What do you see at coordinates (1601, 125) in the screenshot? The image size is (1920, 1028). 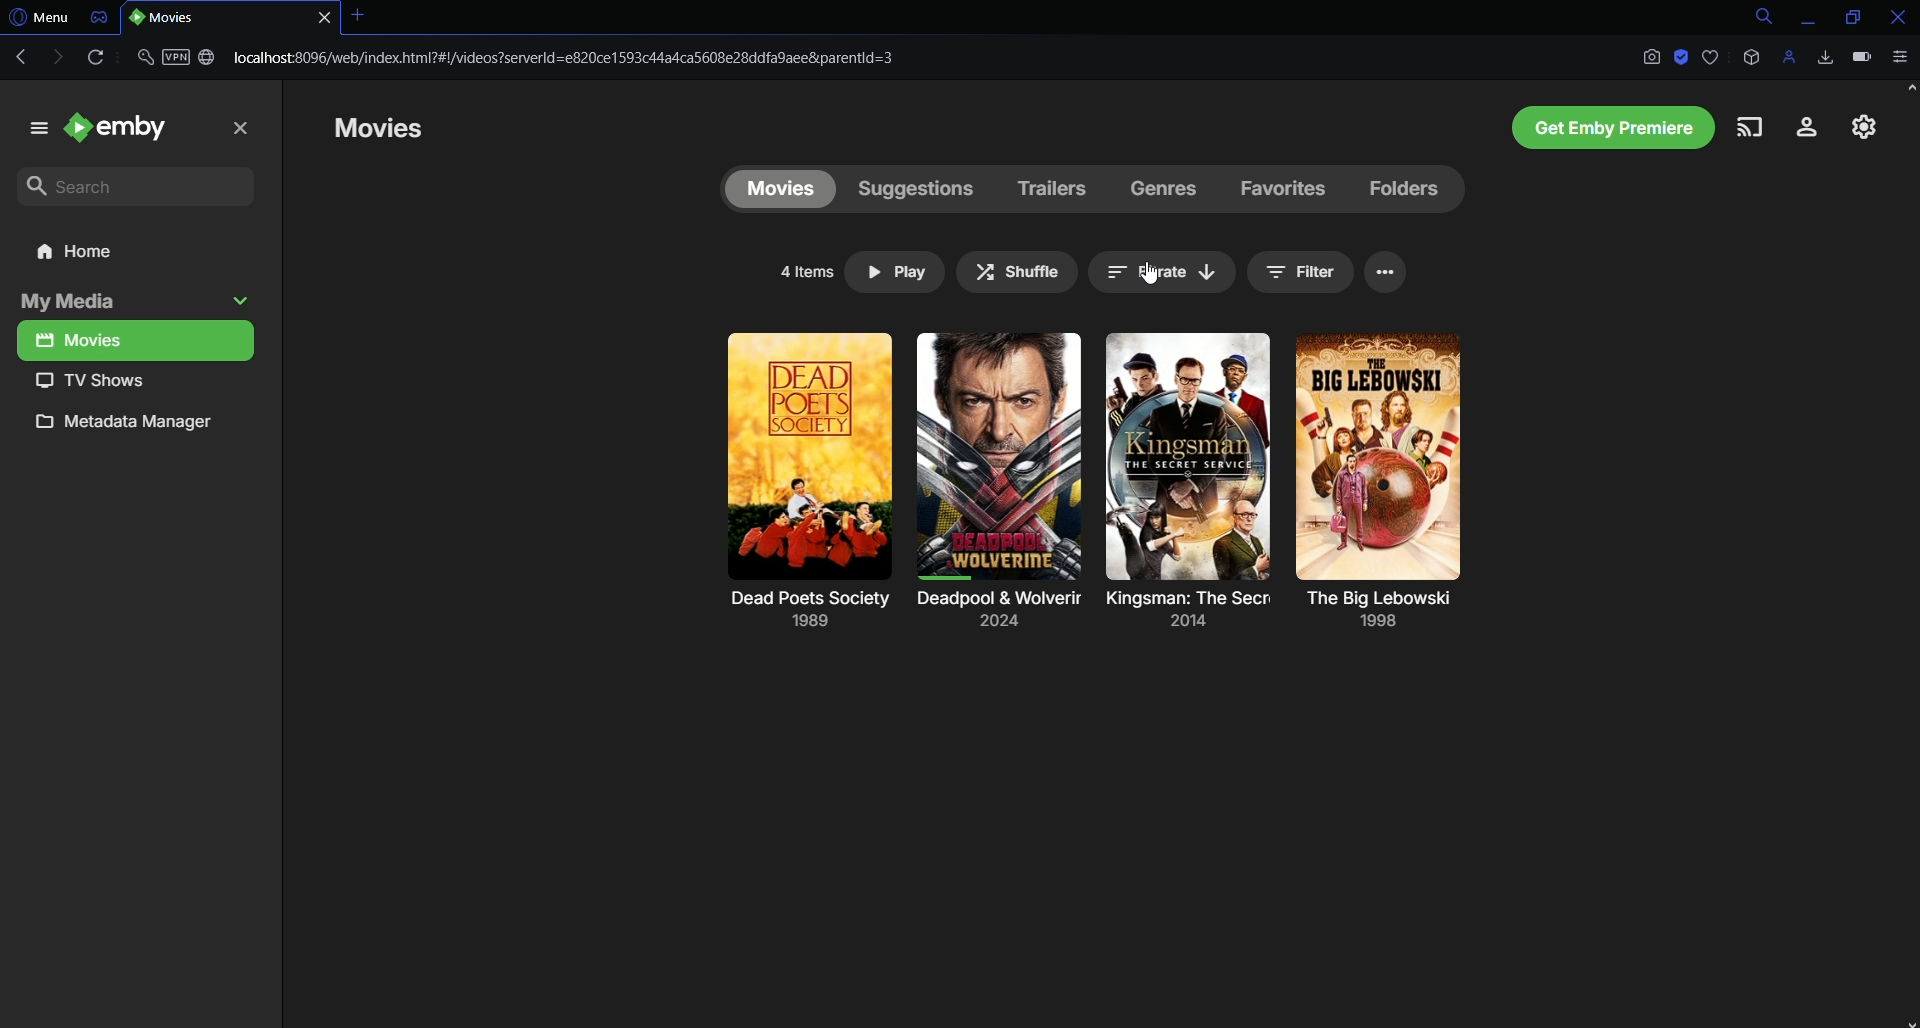 I see `Emby Premiere` at bounding box center [1601, 125].